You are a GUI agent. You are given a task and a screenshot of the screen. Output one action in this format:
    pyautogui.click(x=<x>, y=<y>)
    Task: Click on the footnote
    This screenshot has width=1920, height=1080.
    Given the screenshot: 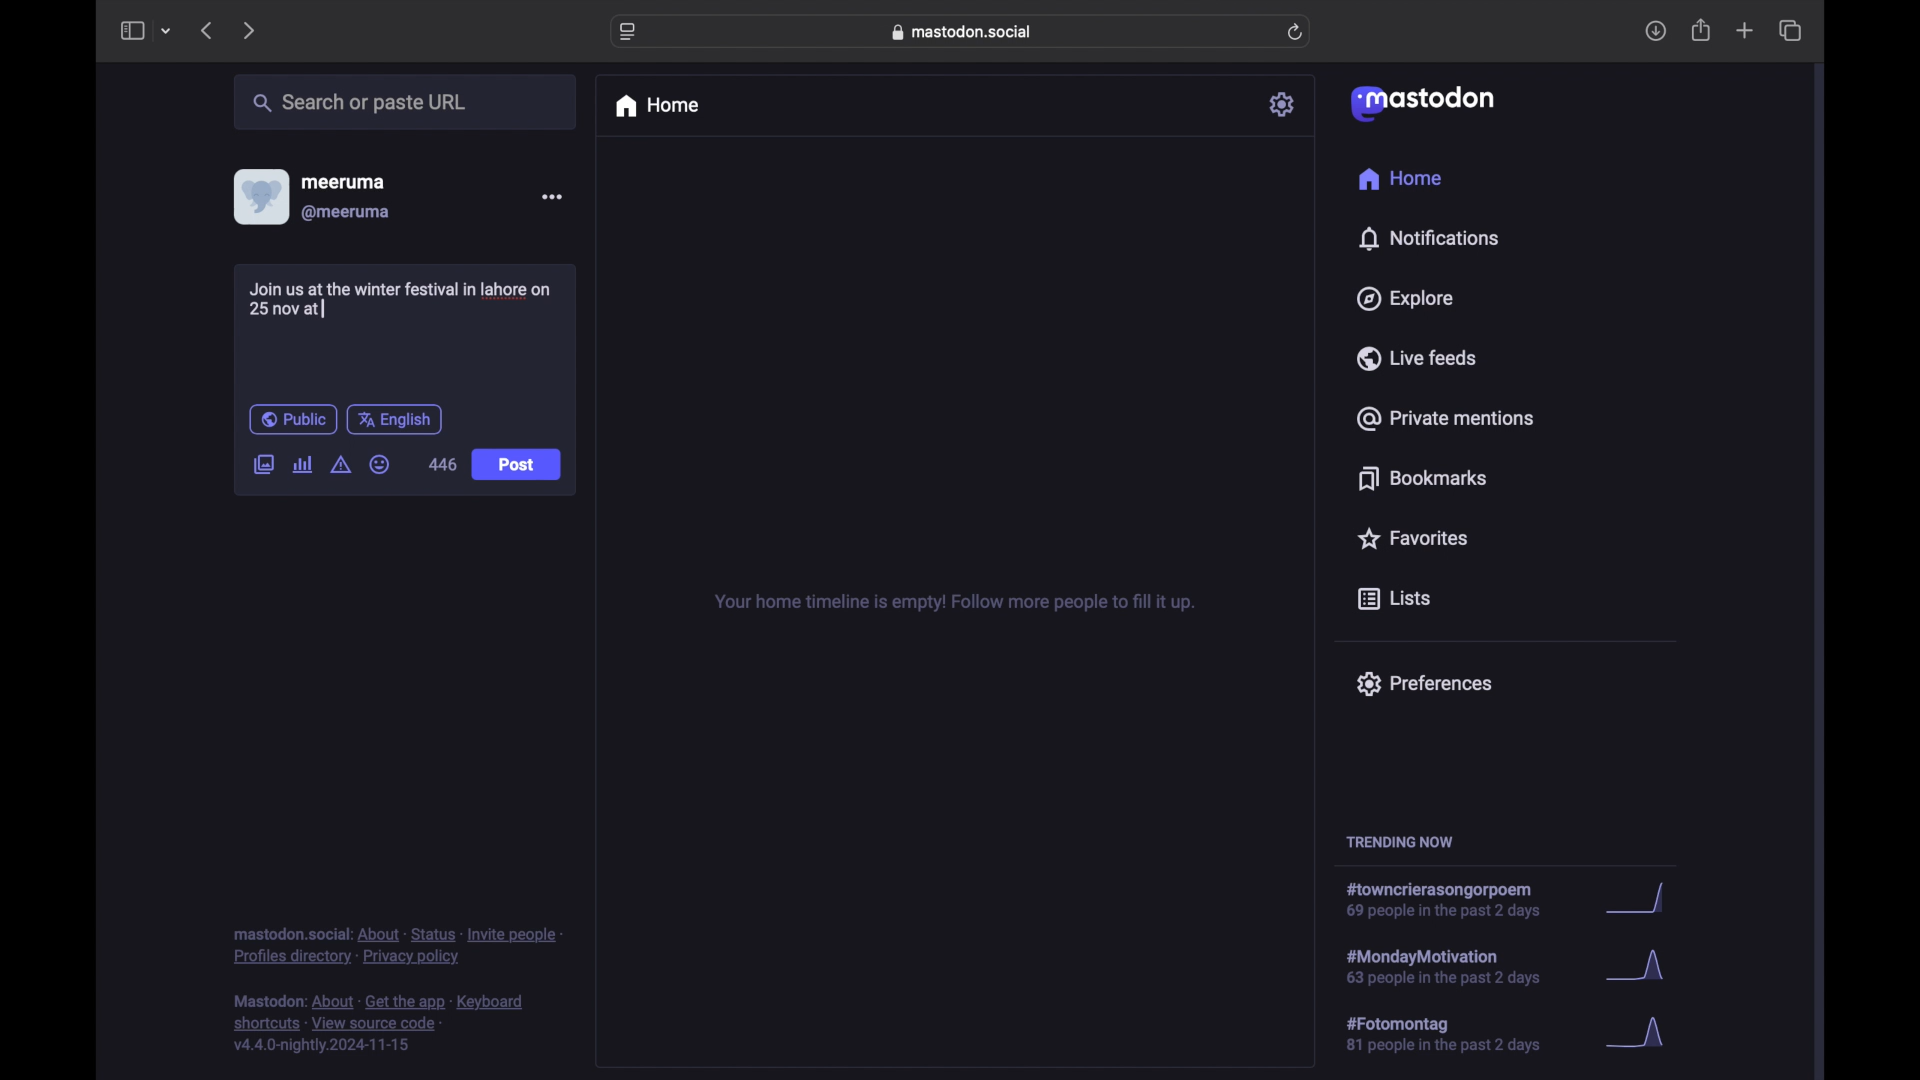 What is the action you would take?
    pyautogui.click(x=382, y=1024)
    